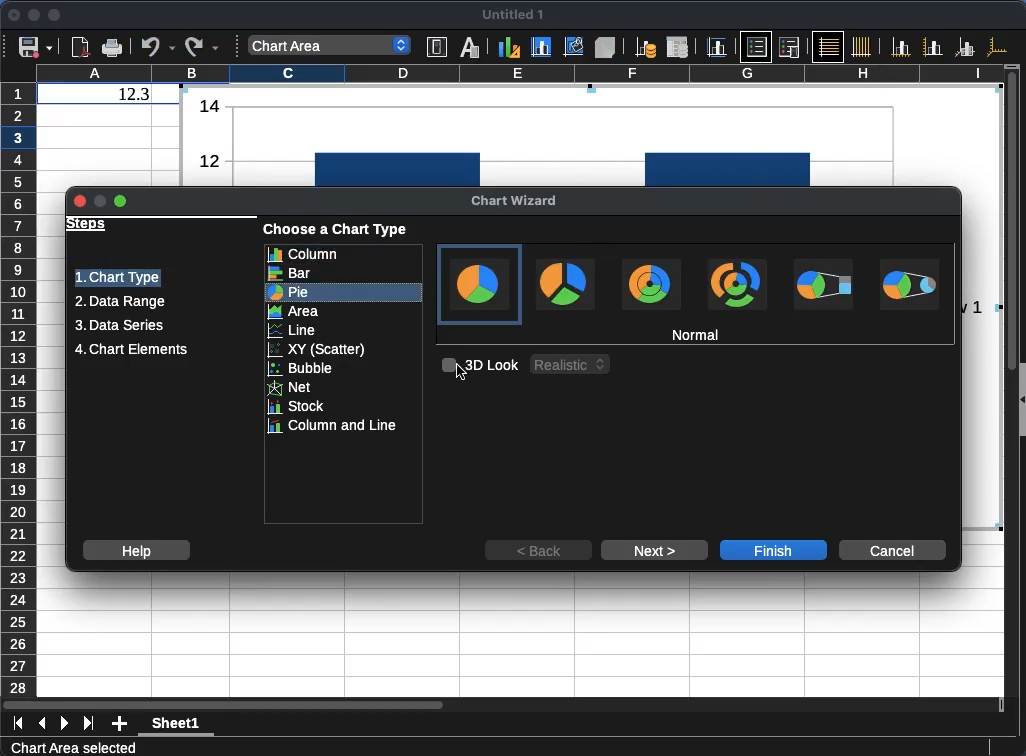 The image size is (1026, 756). What do you see at coordinates (202, 47) in the screenshot?
I see `Redo options` at bounding box center [202, 47].